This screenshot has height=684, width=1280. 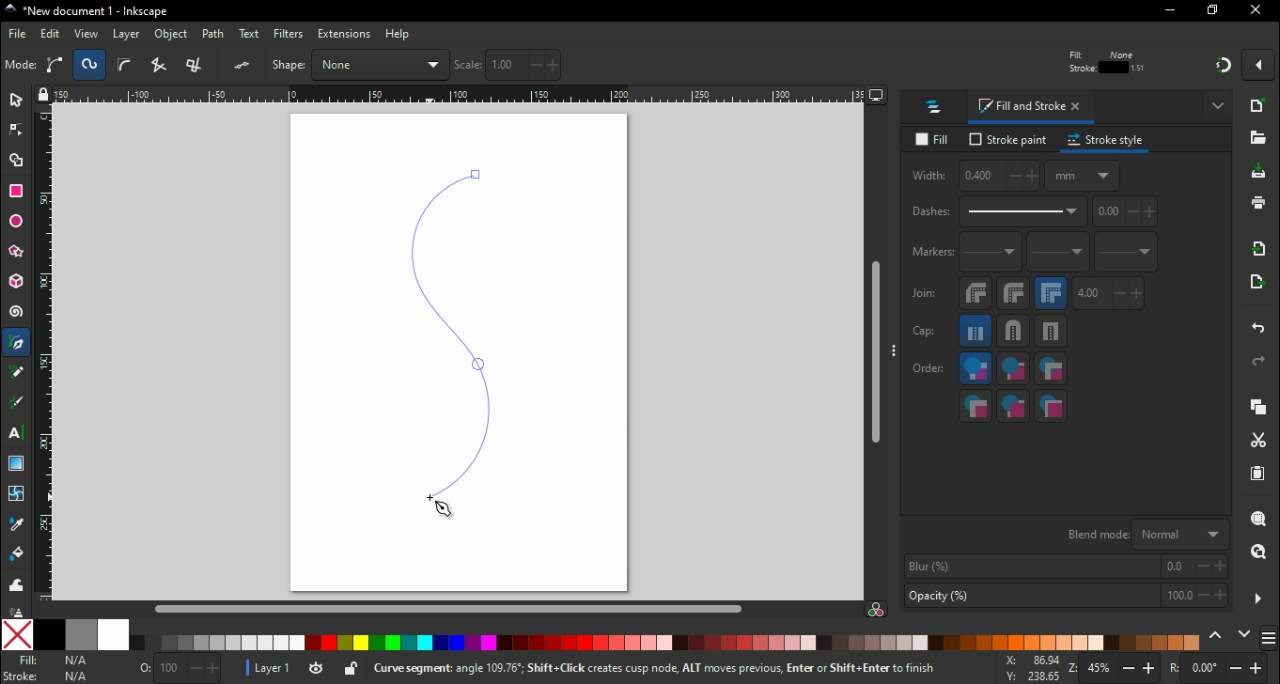 What do you see at coordinates (128, 68) in the screenshot?
I see `create BSplain path` at bounding box center [128, 68].